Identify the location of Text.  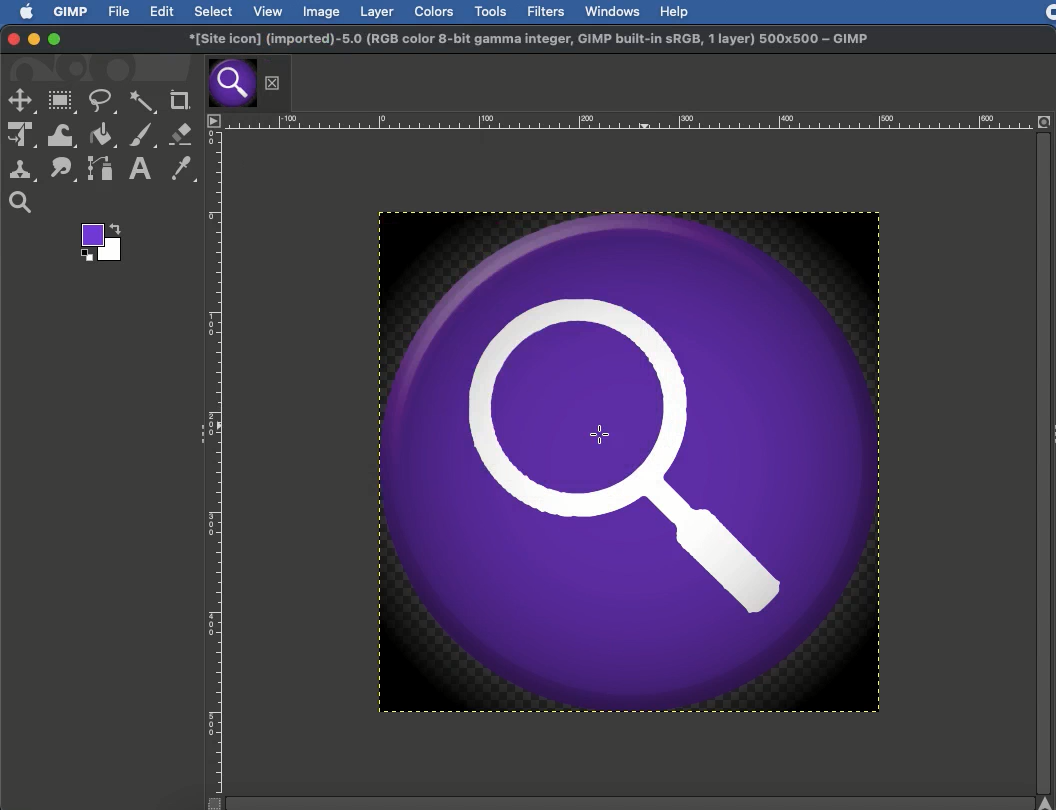
(138, 169).